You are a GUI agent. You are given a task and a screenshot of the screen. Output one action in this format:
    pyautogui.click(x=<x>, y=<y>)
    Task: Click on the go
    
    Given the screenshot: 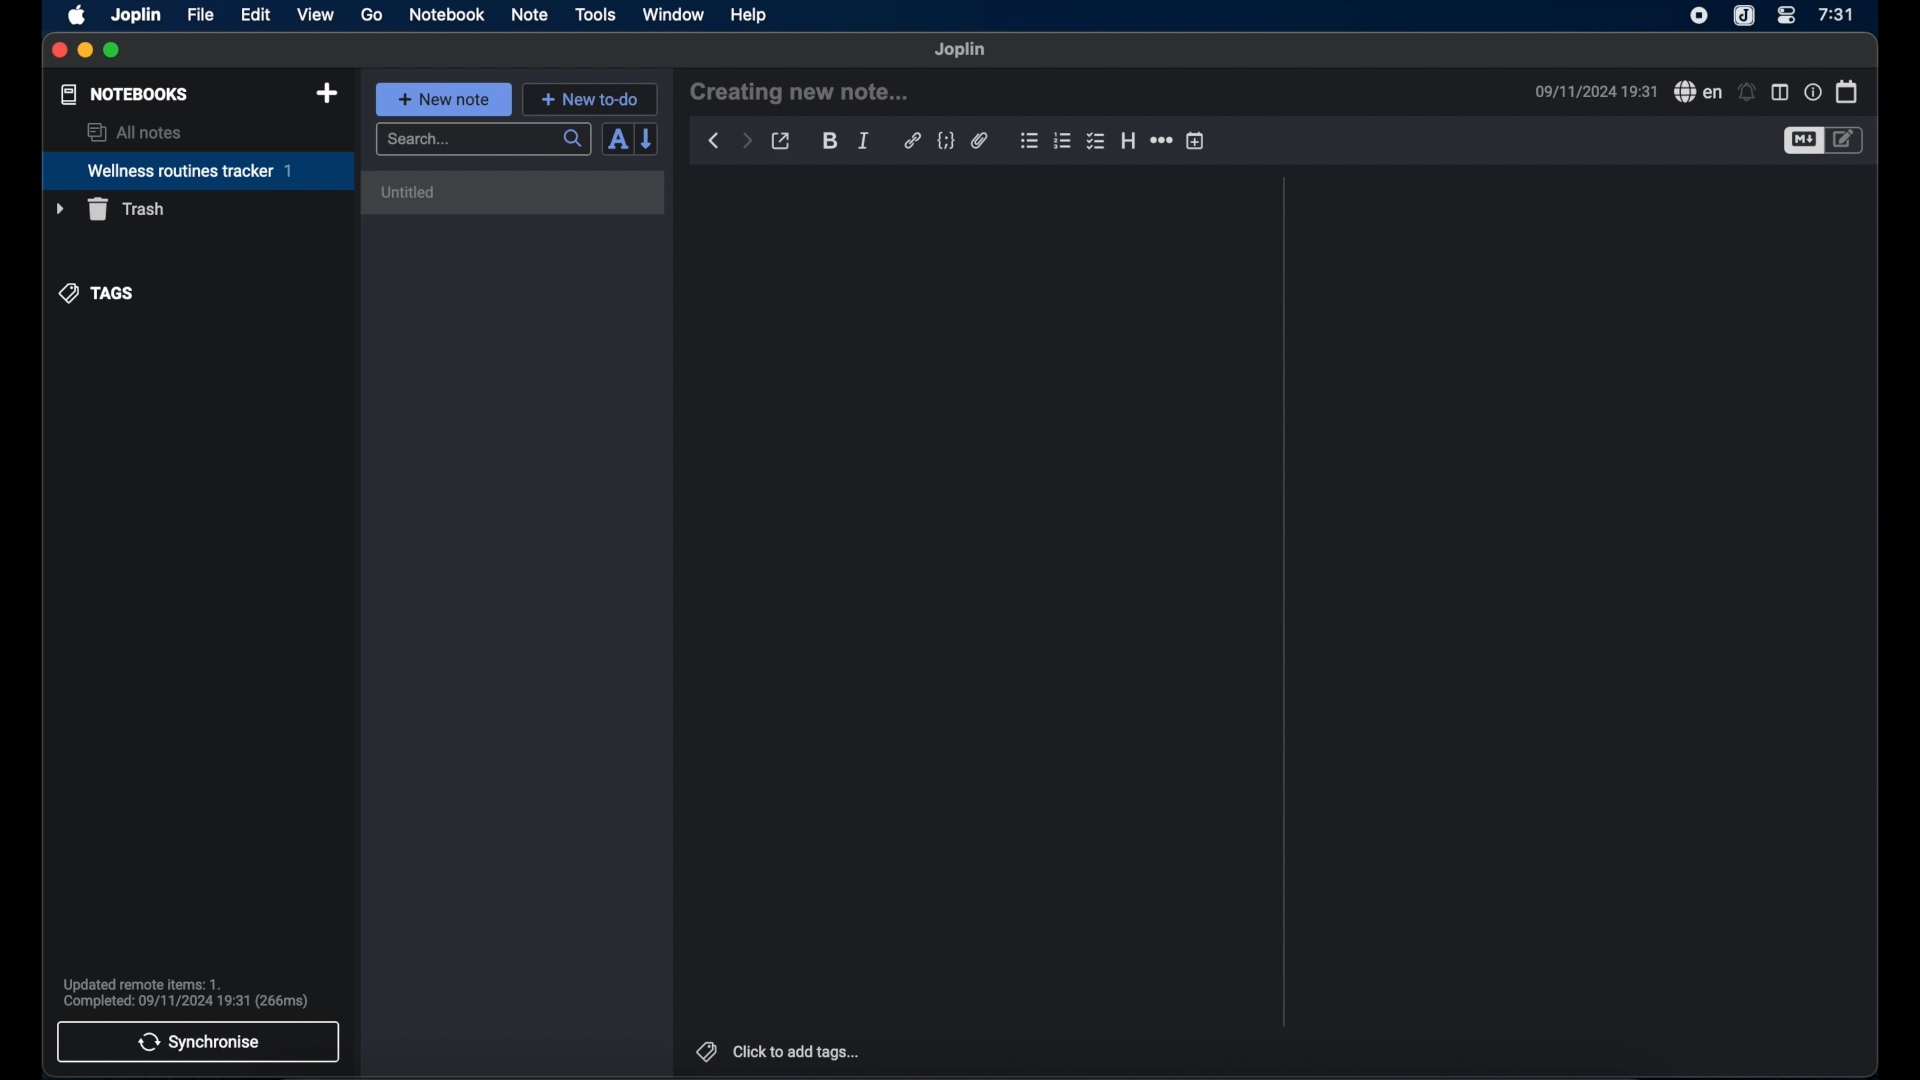 What is the action you would take?
    pyautogui.click(x=372, y=14)
    